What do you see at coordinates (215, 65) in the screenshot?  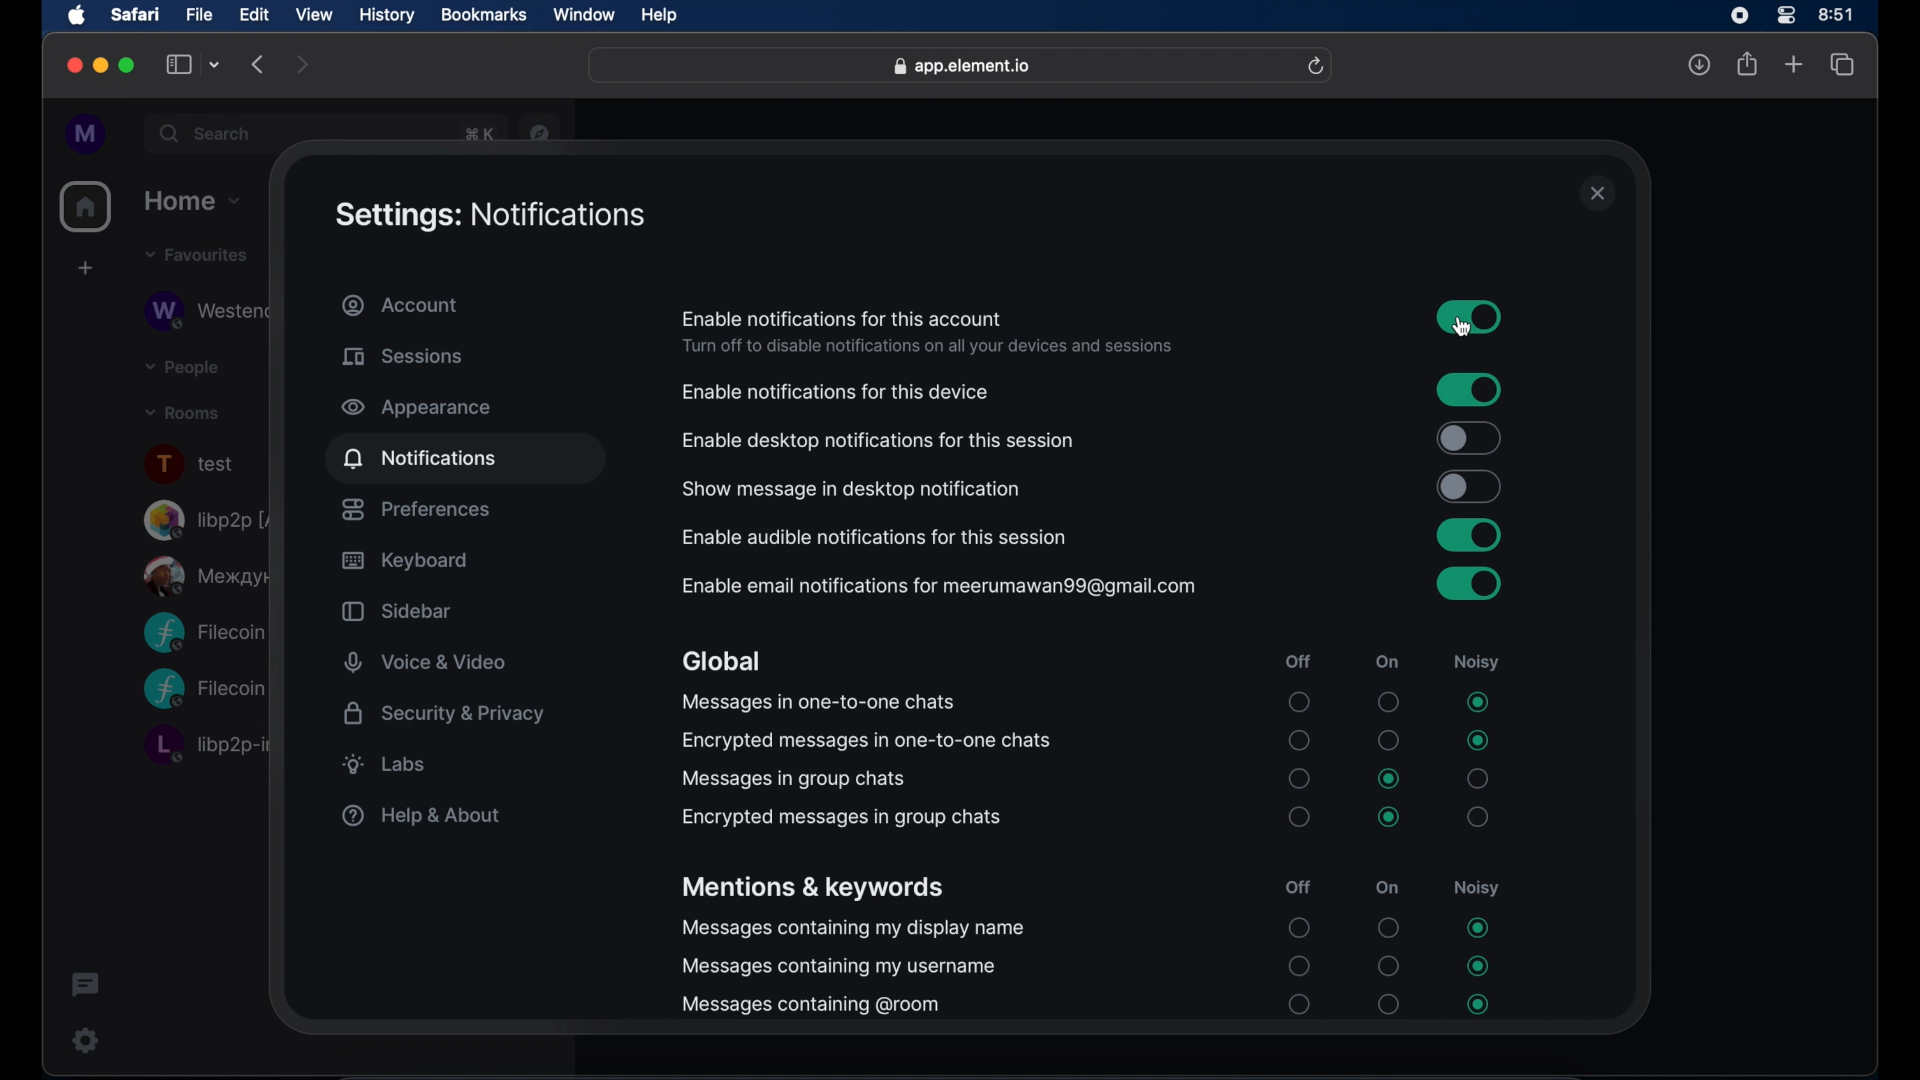 I see `tab group picker` at bounding box center [215, 65].